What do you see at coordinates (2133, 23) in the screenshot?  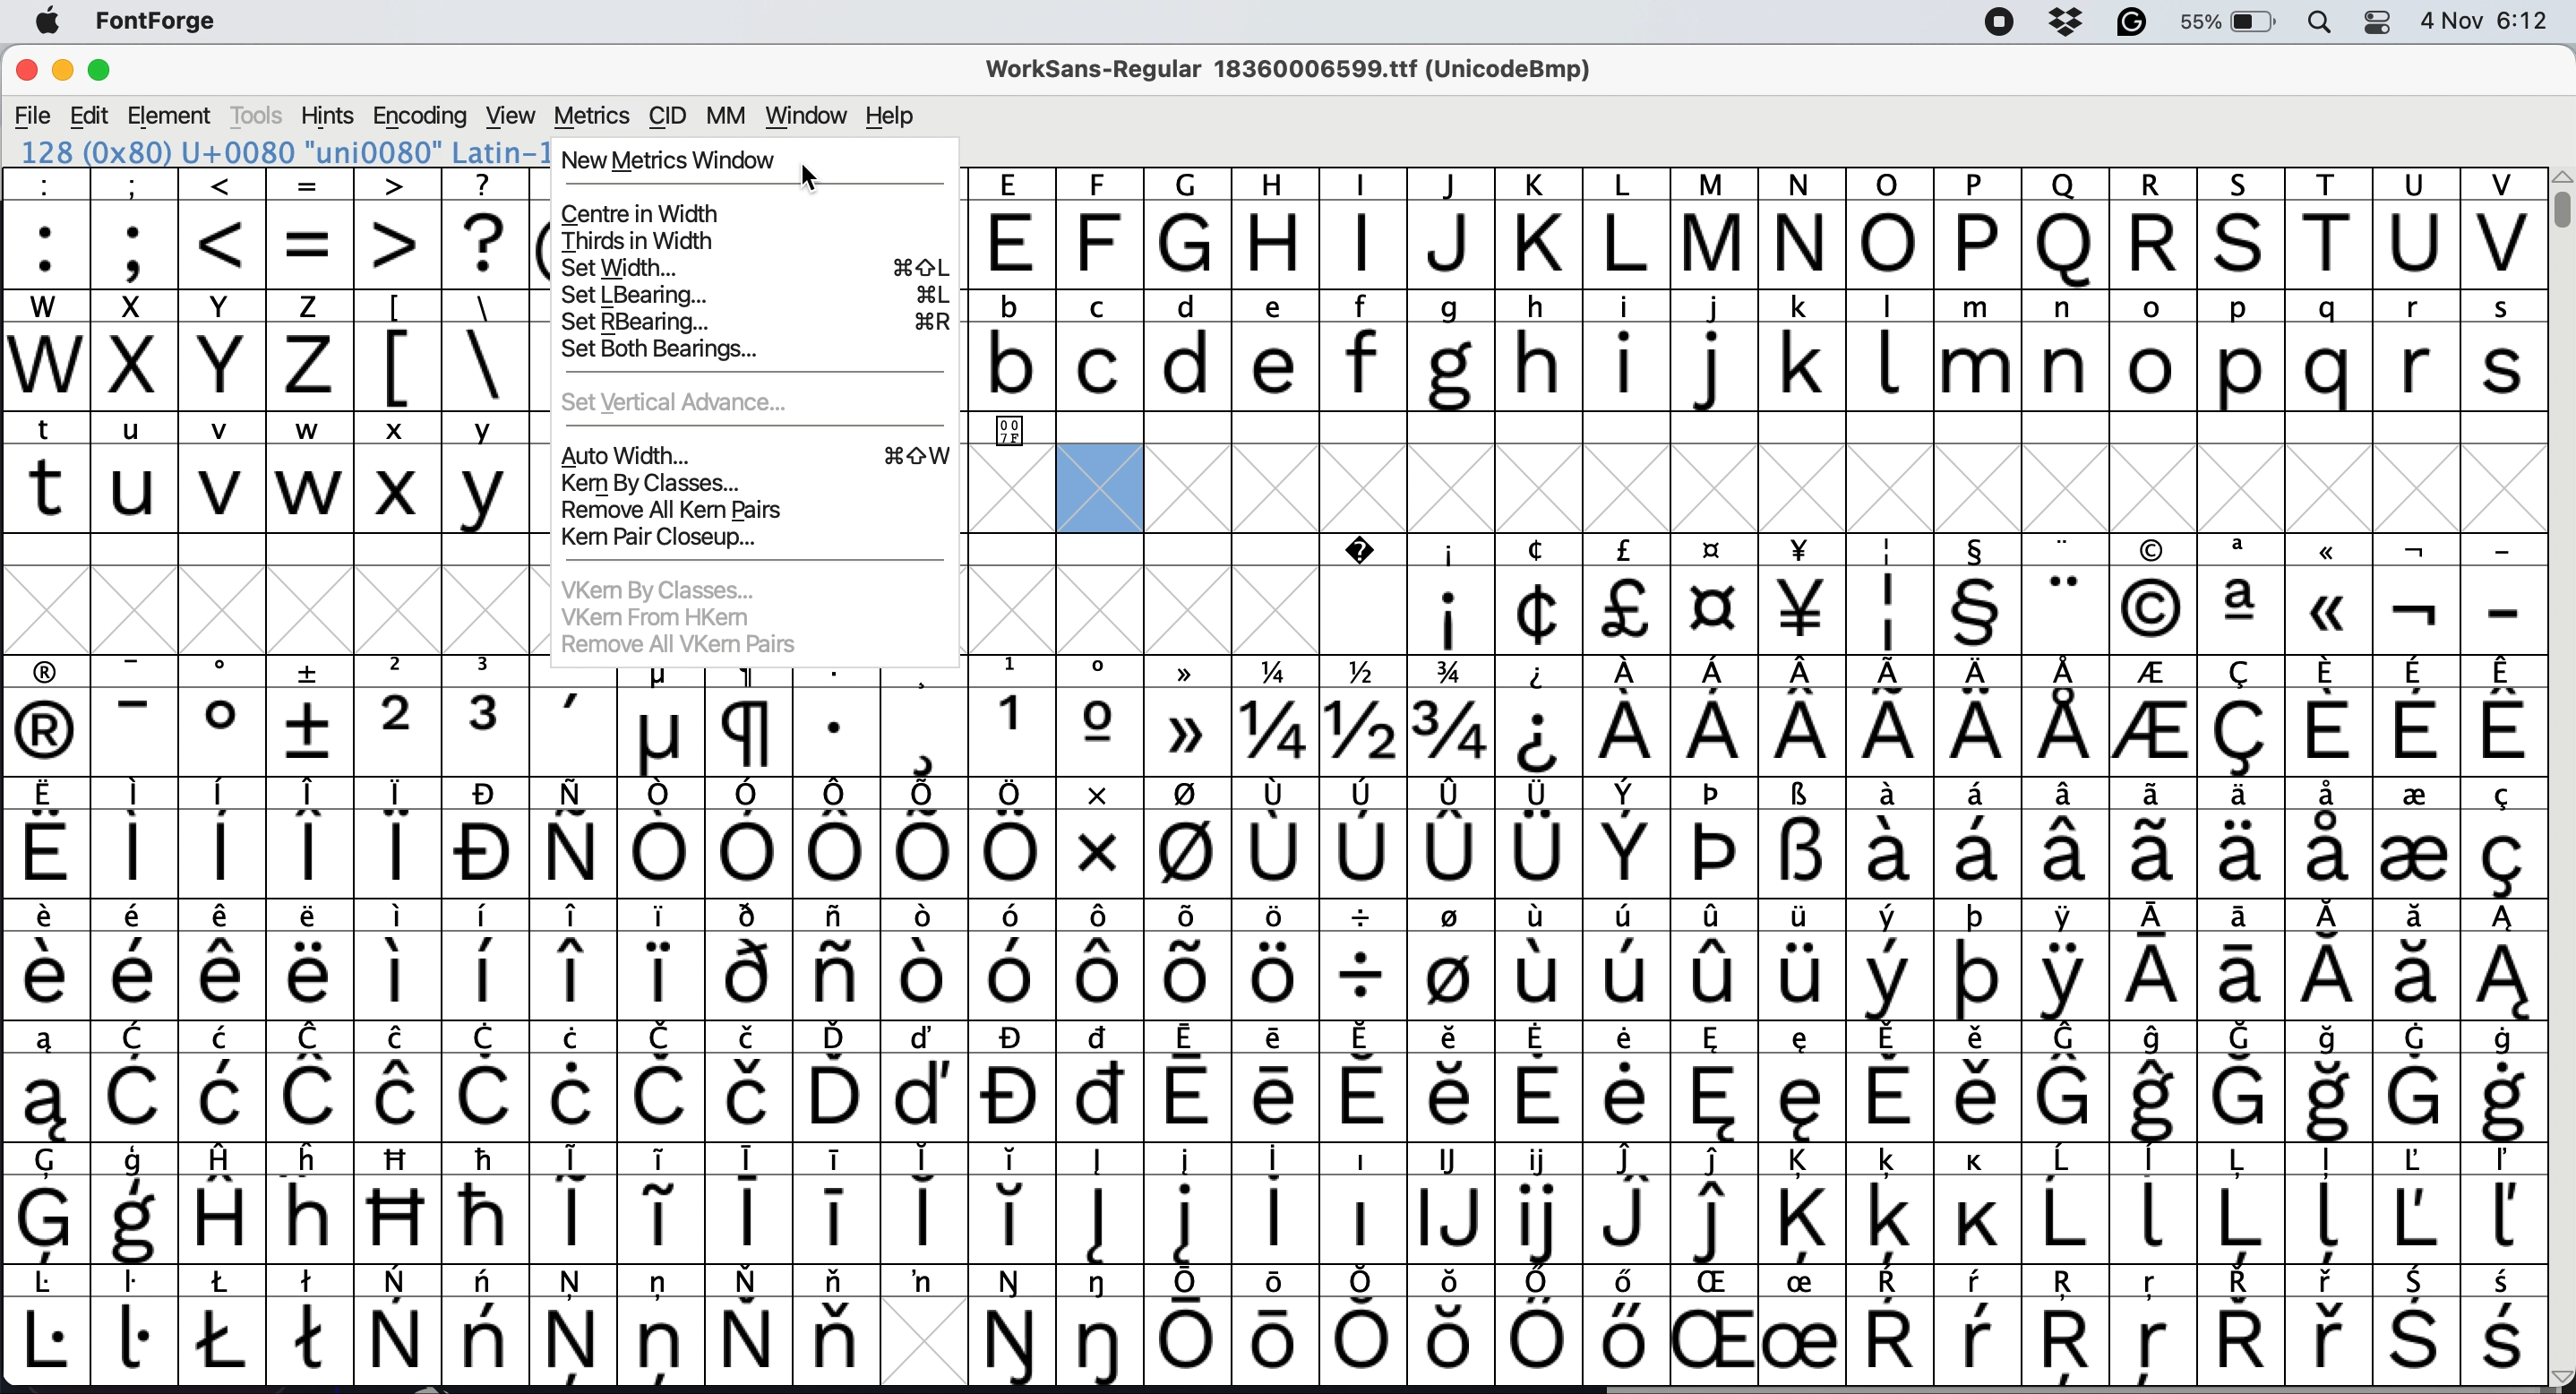 I see `grammarly` at bounding box center [2133, 23].